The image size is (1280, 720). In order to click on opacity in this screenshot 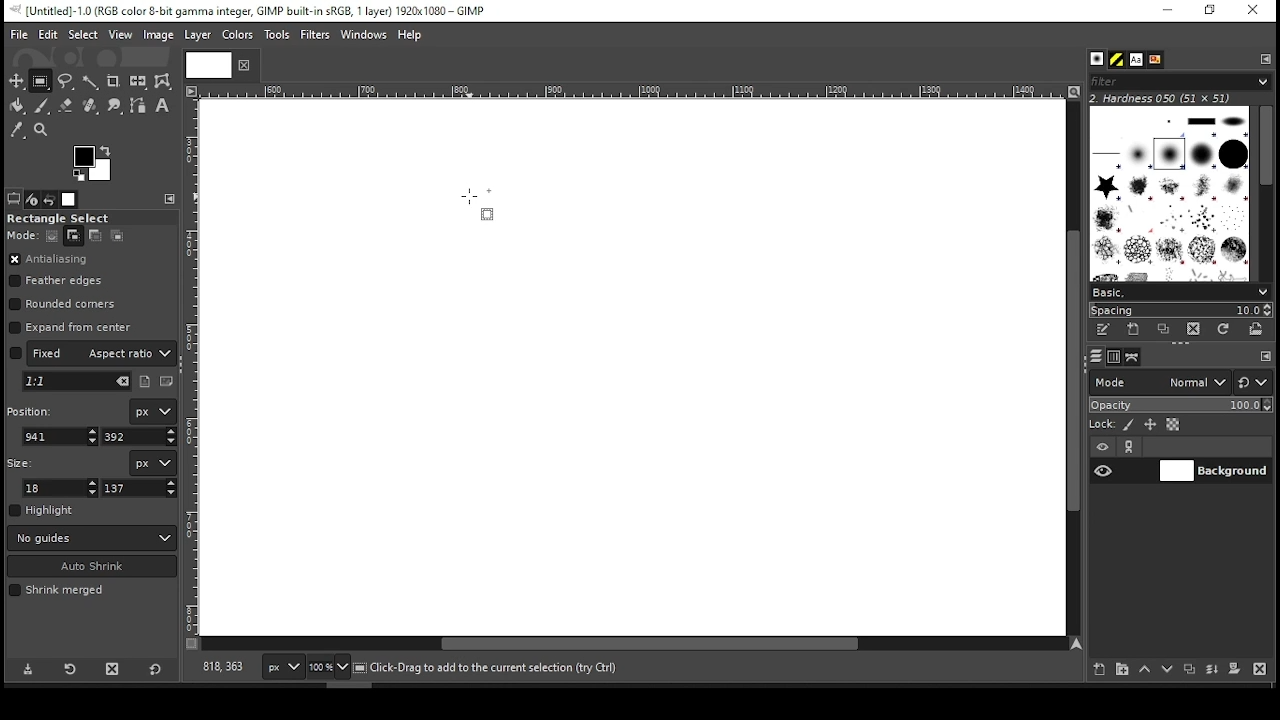, I will do `click(1179, 407)`.